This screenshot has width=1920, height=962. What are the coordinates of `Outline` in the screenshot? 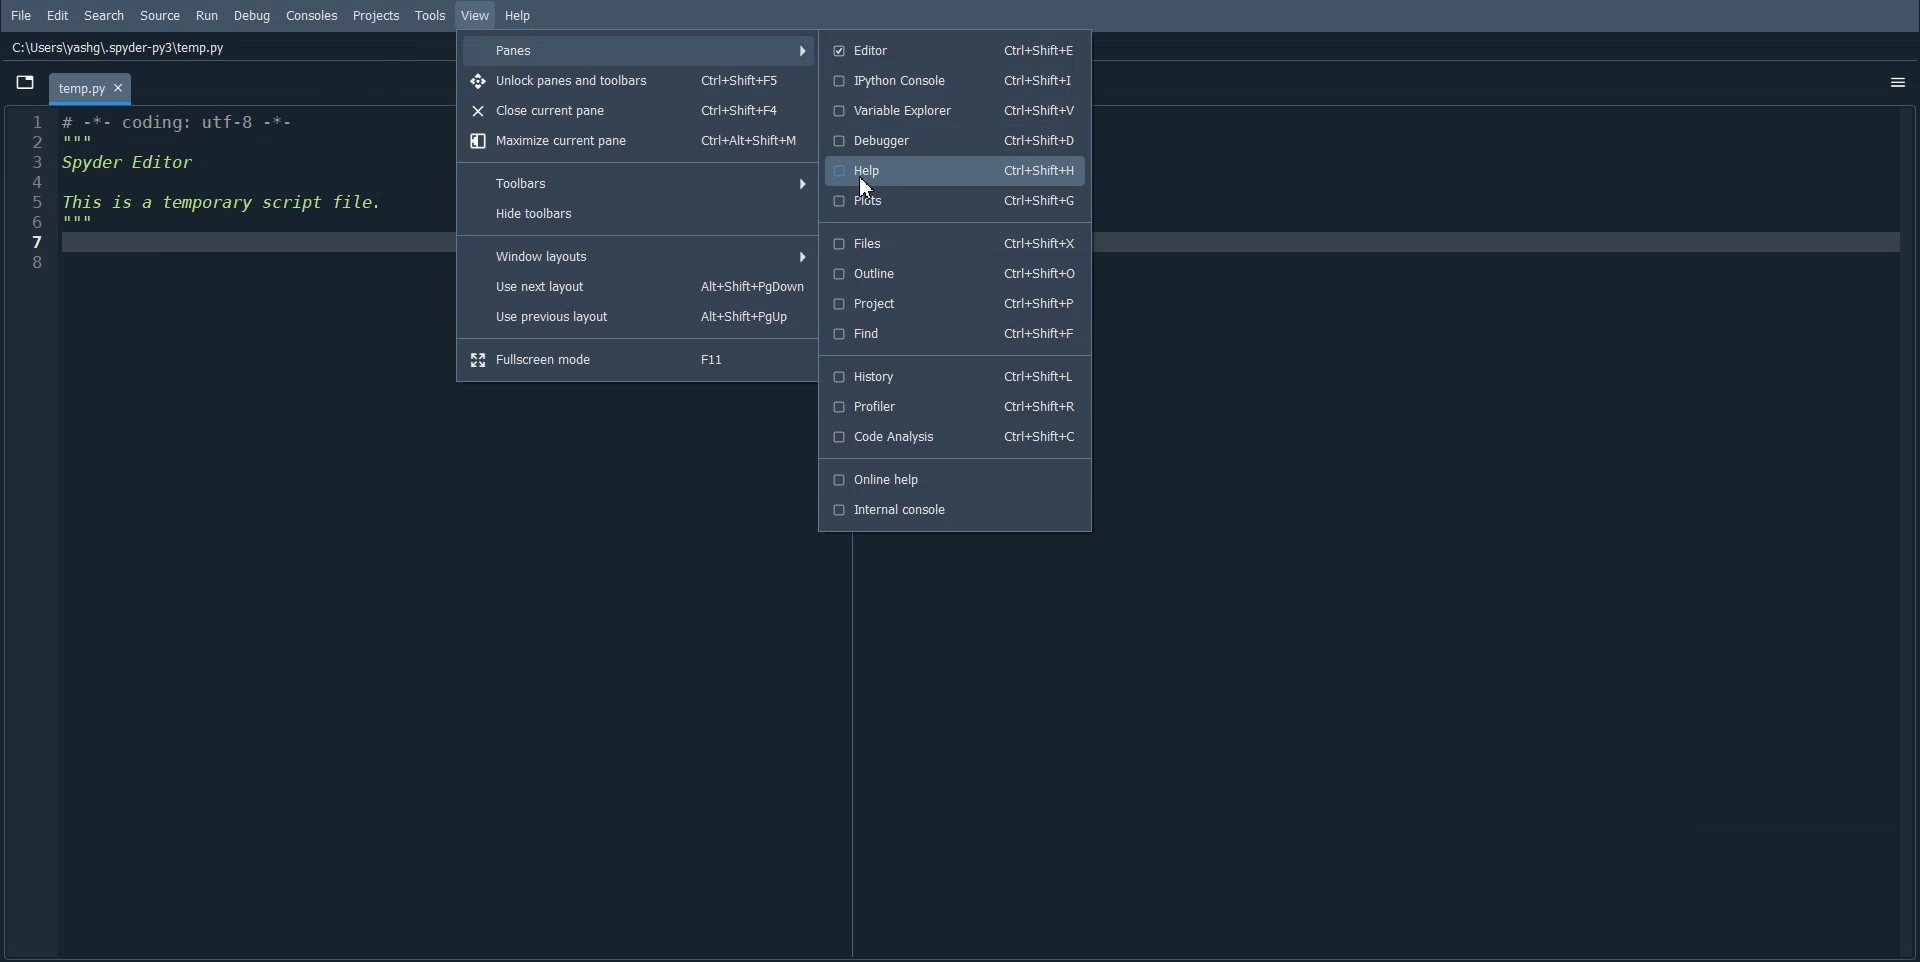 It's located at (954, 273).